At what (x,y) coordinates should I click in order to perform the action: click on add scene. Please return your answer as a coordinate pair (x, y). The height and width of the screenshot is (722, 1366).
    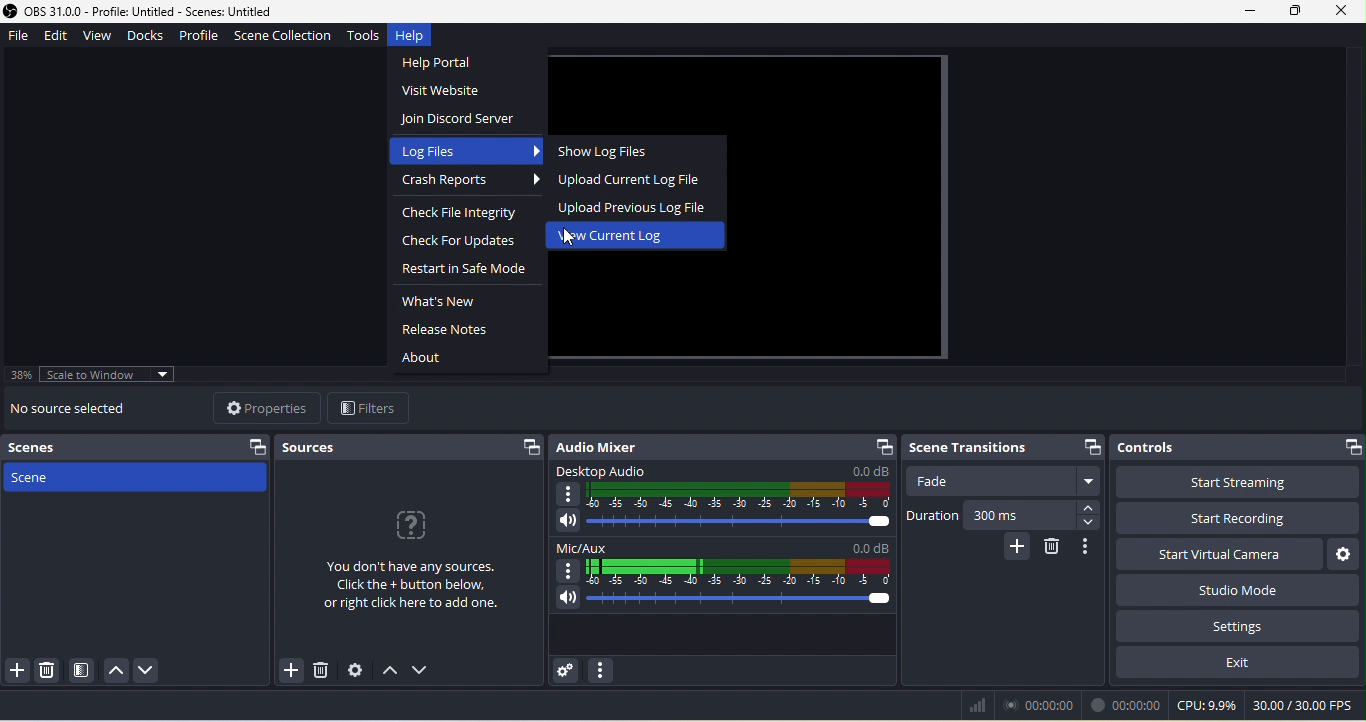
    Looking at the image, I should click on (17, 673).